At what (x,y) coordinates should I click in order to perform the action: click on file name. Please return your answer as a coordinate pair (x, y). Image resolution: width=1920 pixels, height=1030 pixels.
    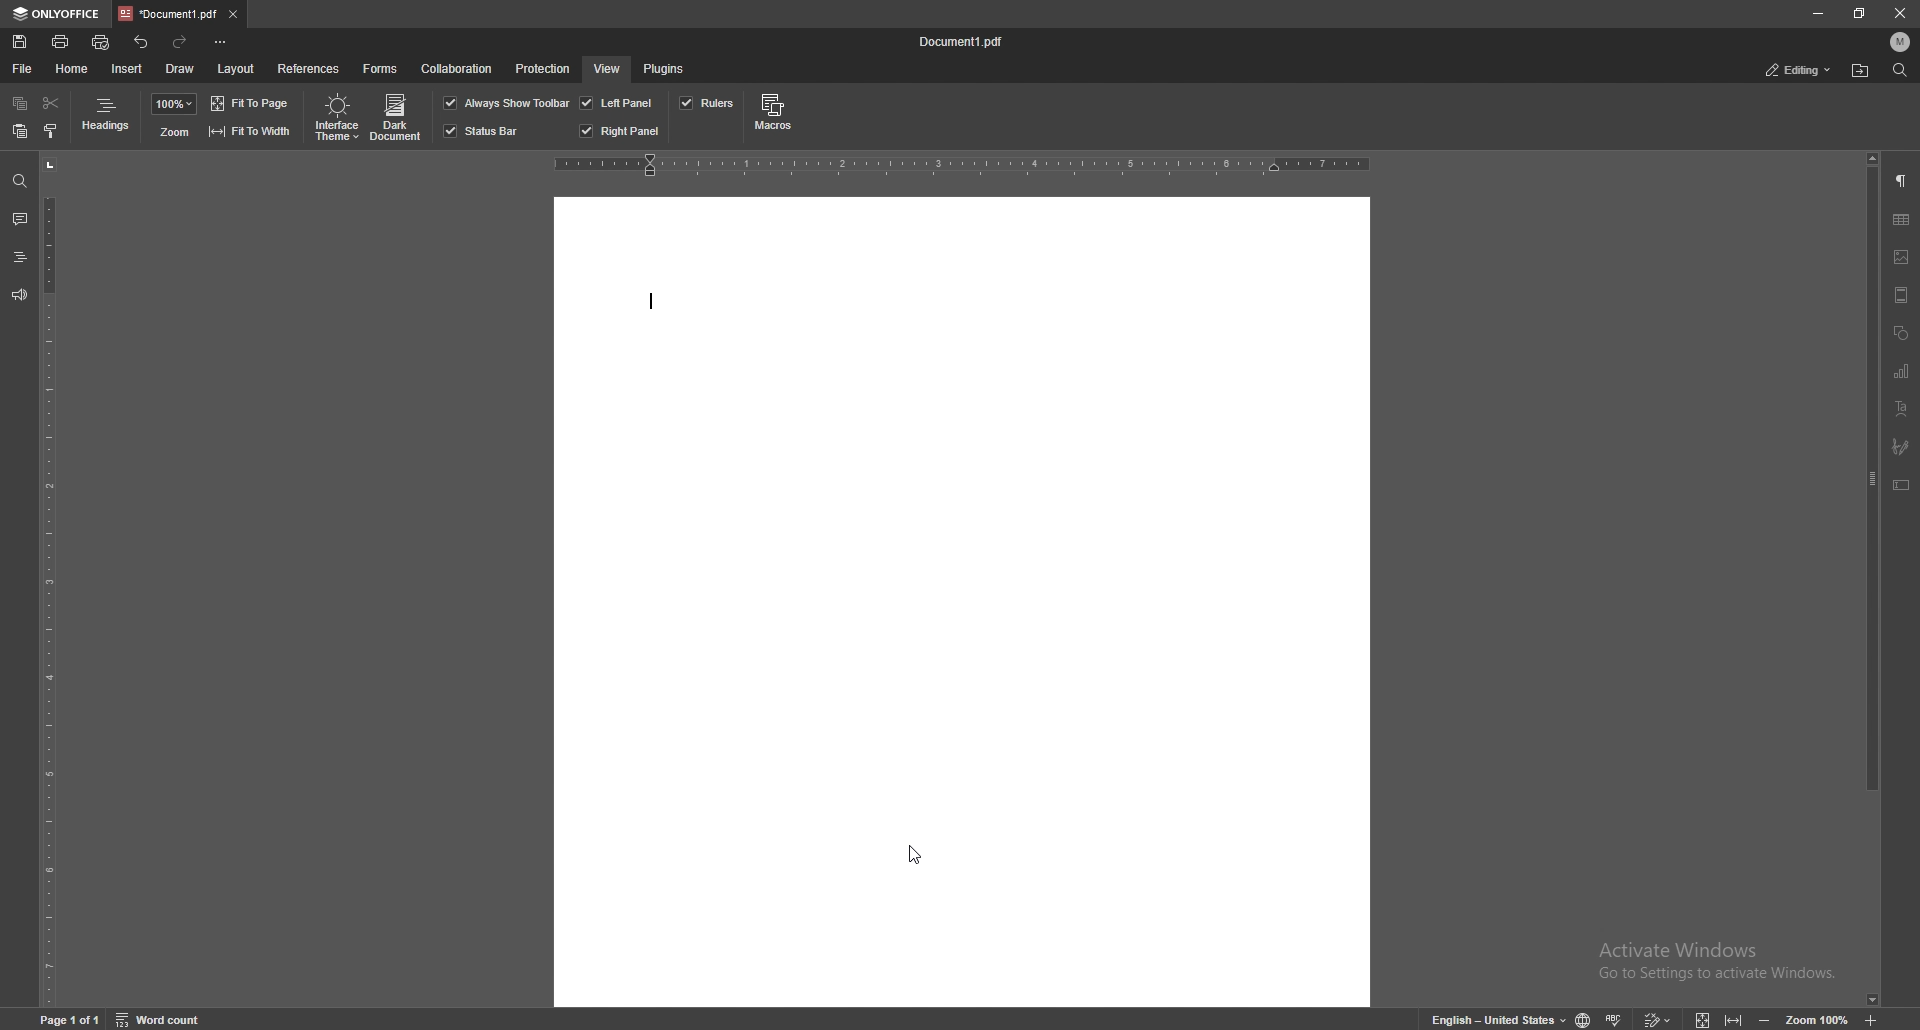
    Looking at the image, I should click on (966, 43).